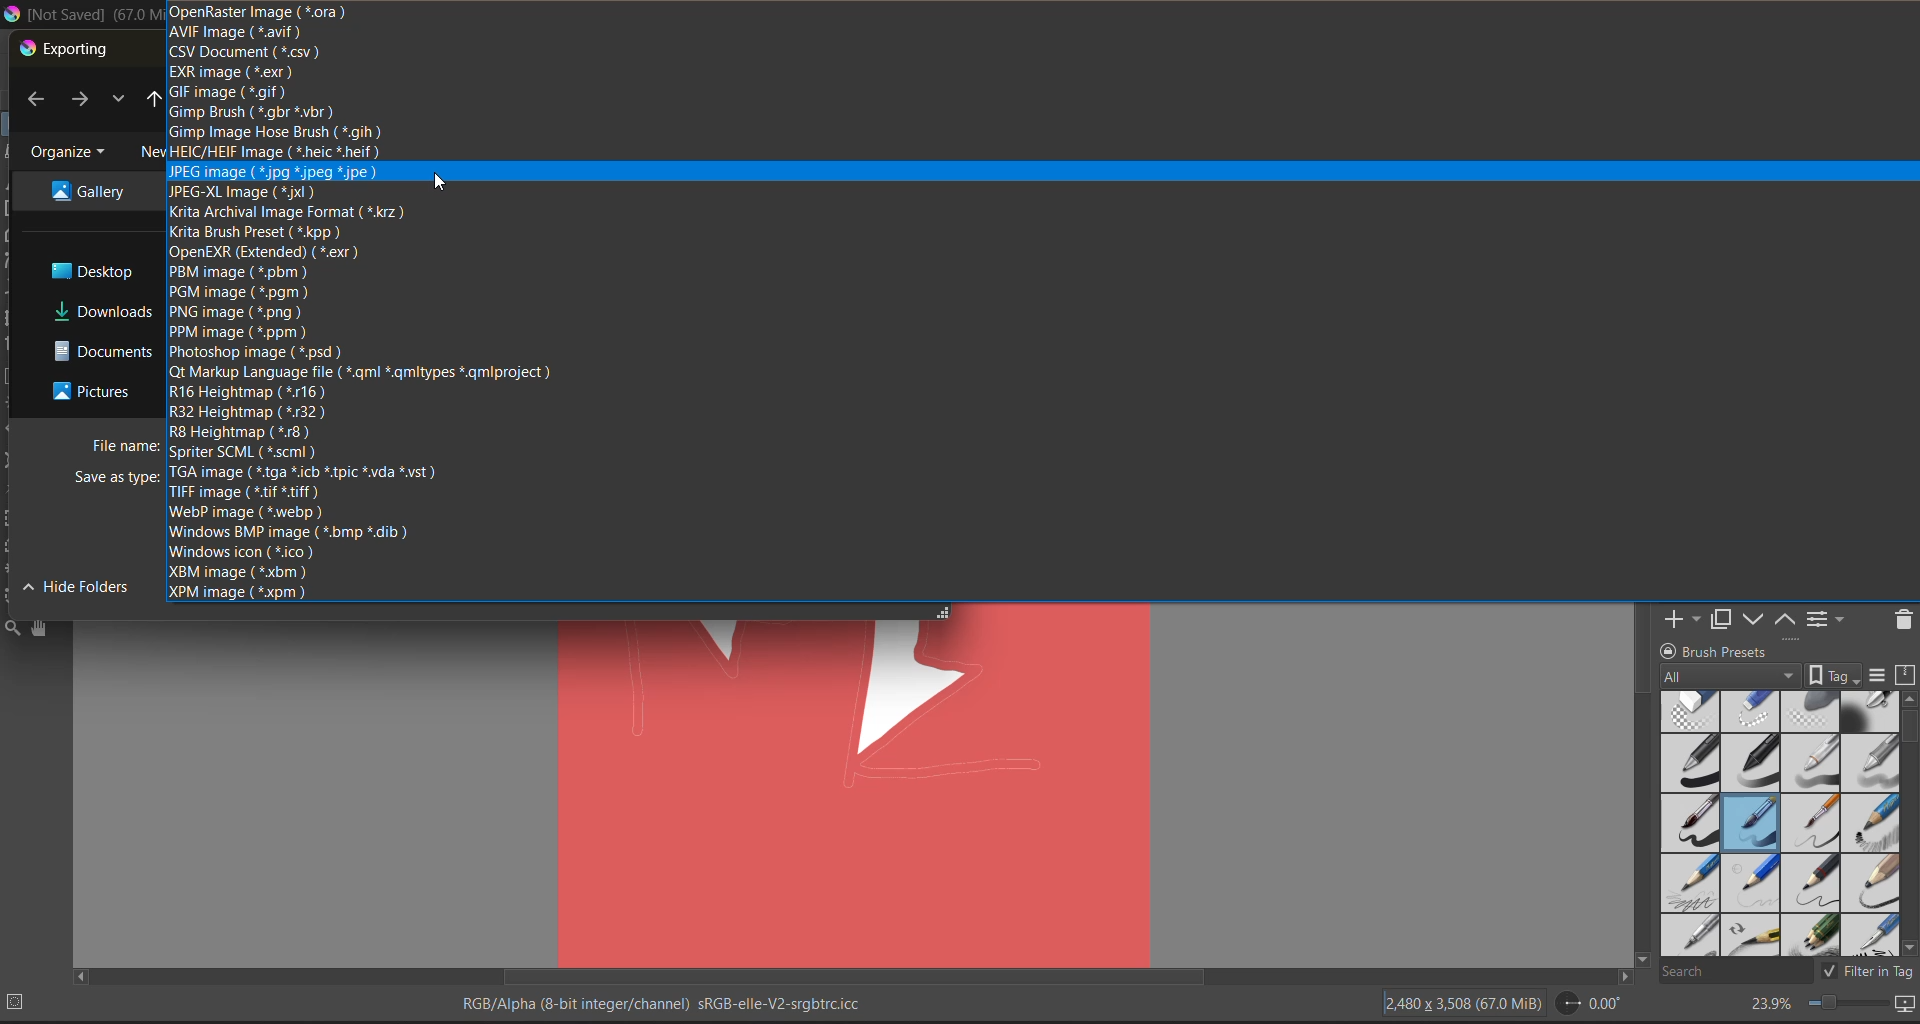  Describe the element at coordinates (246, 493) in the screenshot. I see `tiff image` at that location.